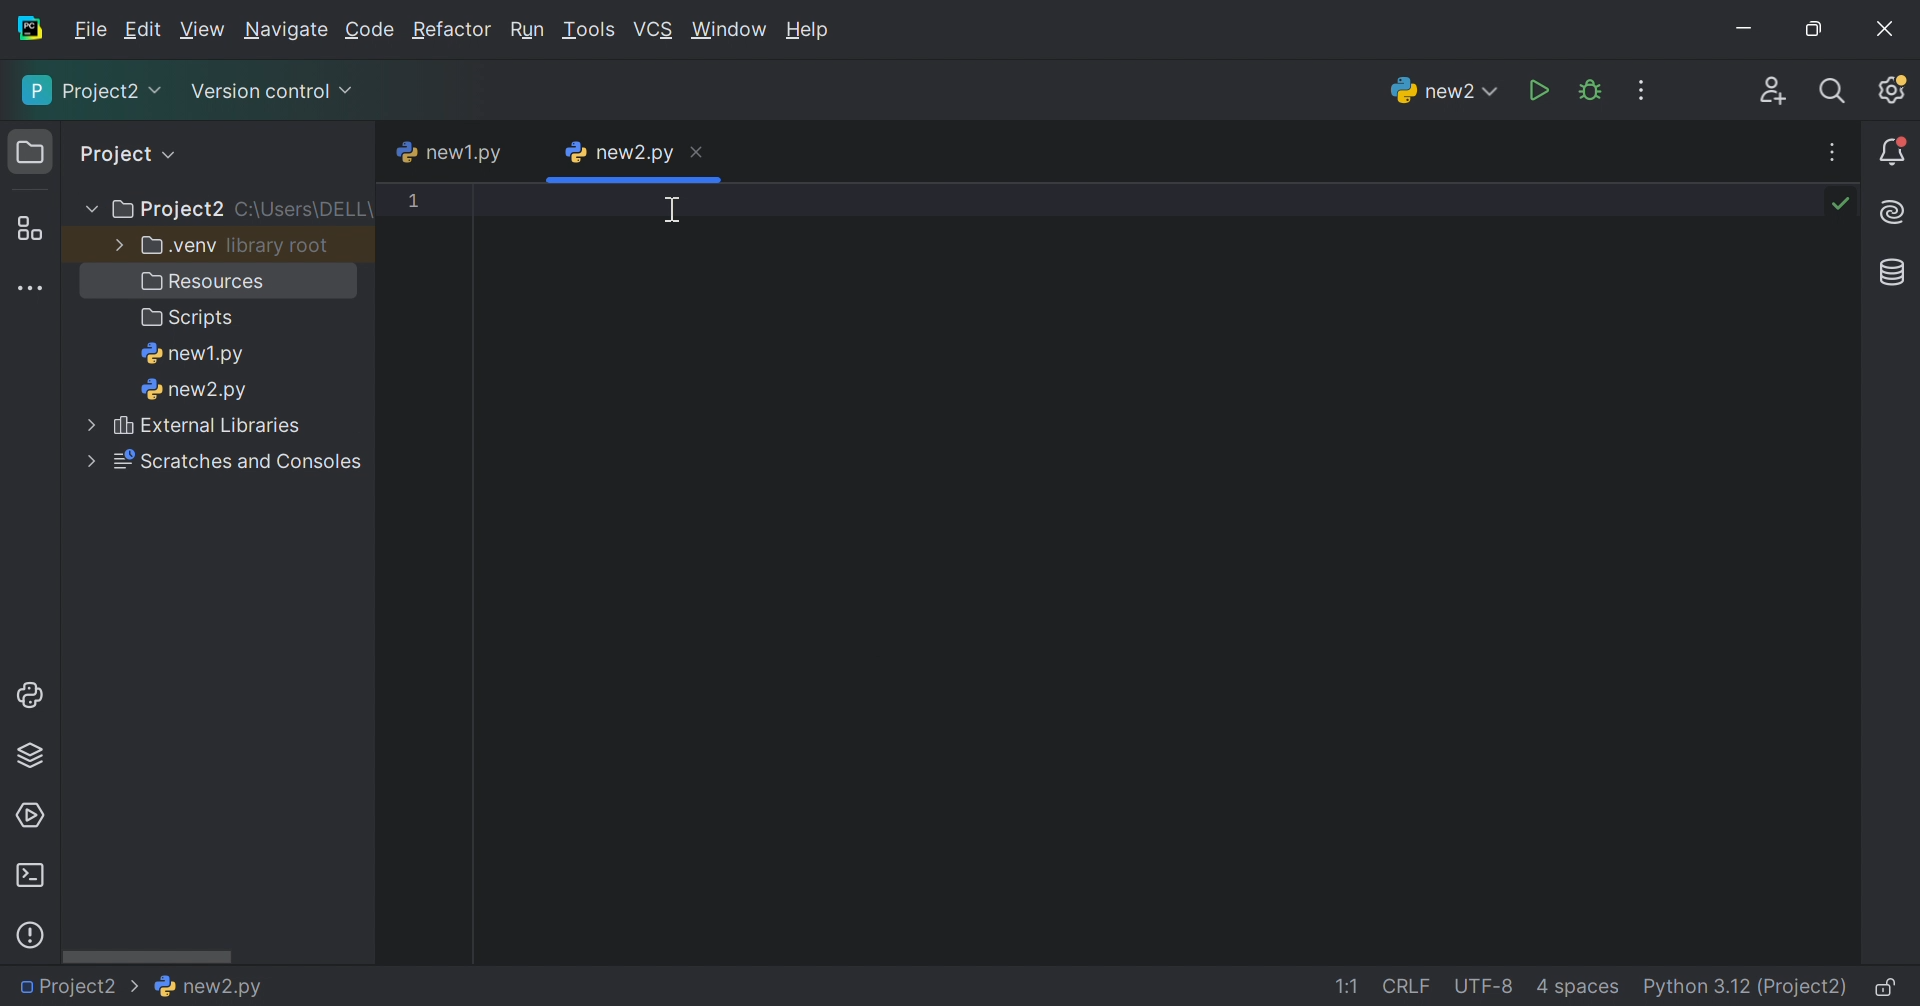 Image resolution: width=1920 pixels, height=1006 pixels. I want to click on C:\Users\DELL\, so click(306, 210).